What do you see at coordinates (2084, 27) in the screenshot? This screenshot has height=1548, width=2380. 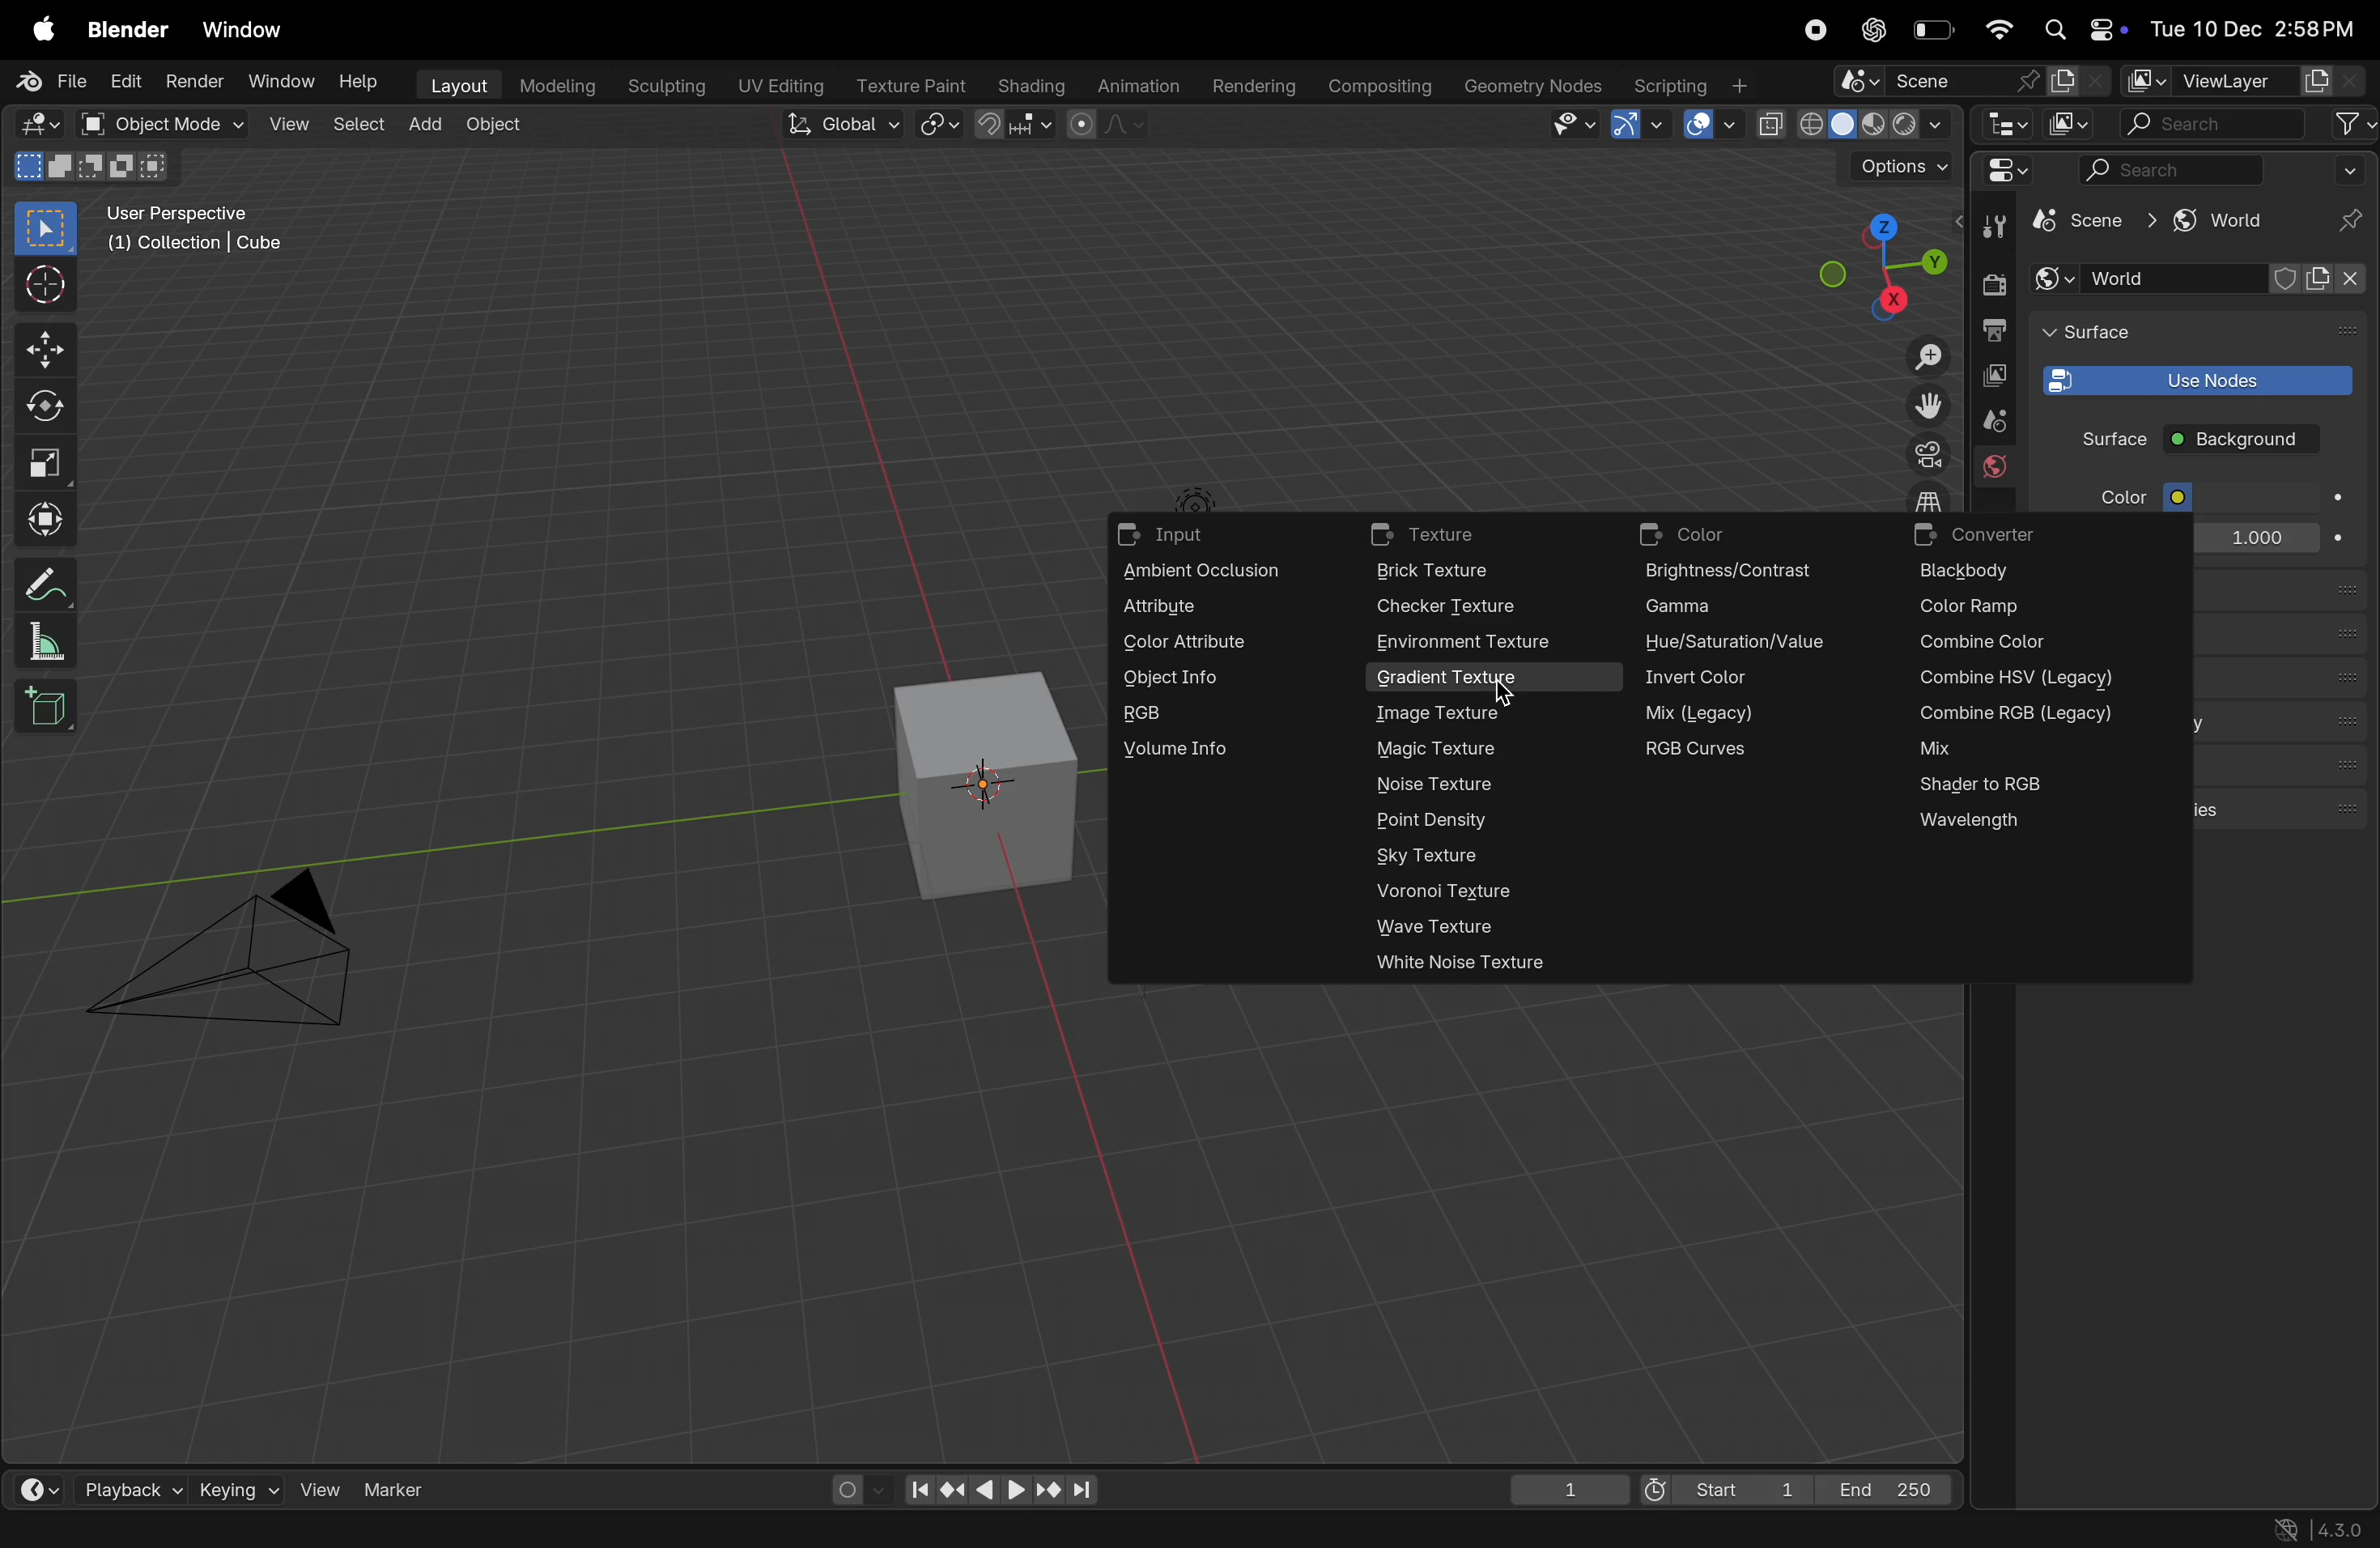 I see `Apple widgets` at bounding box center [2084, 27].